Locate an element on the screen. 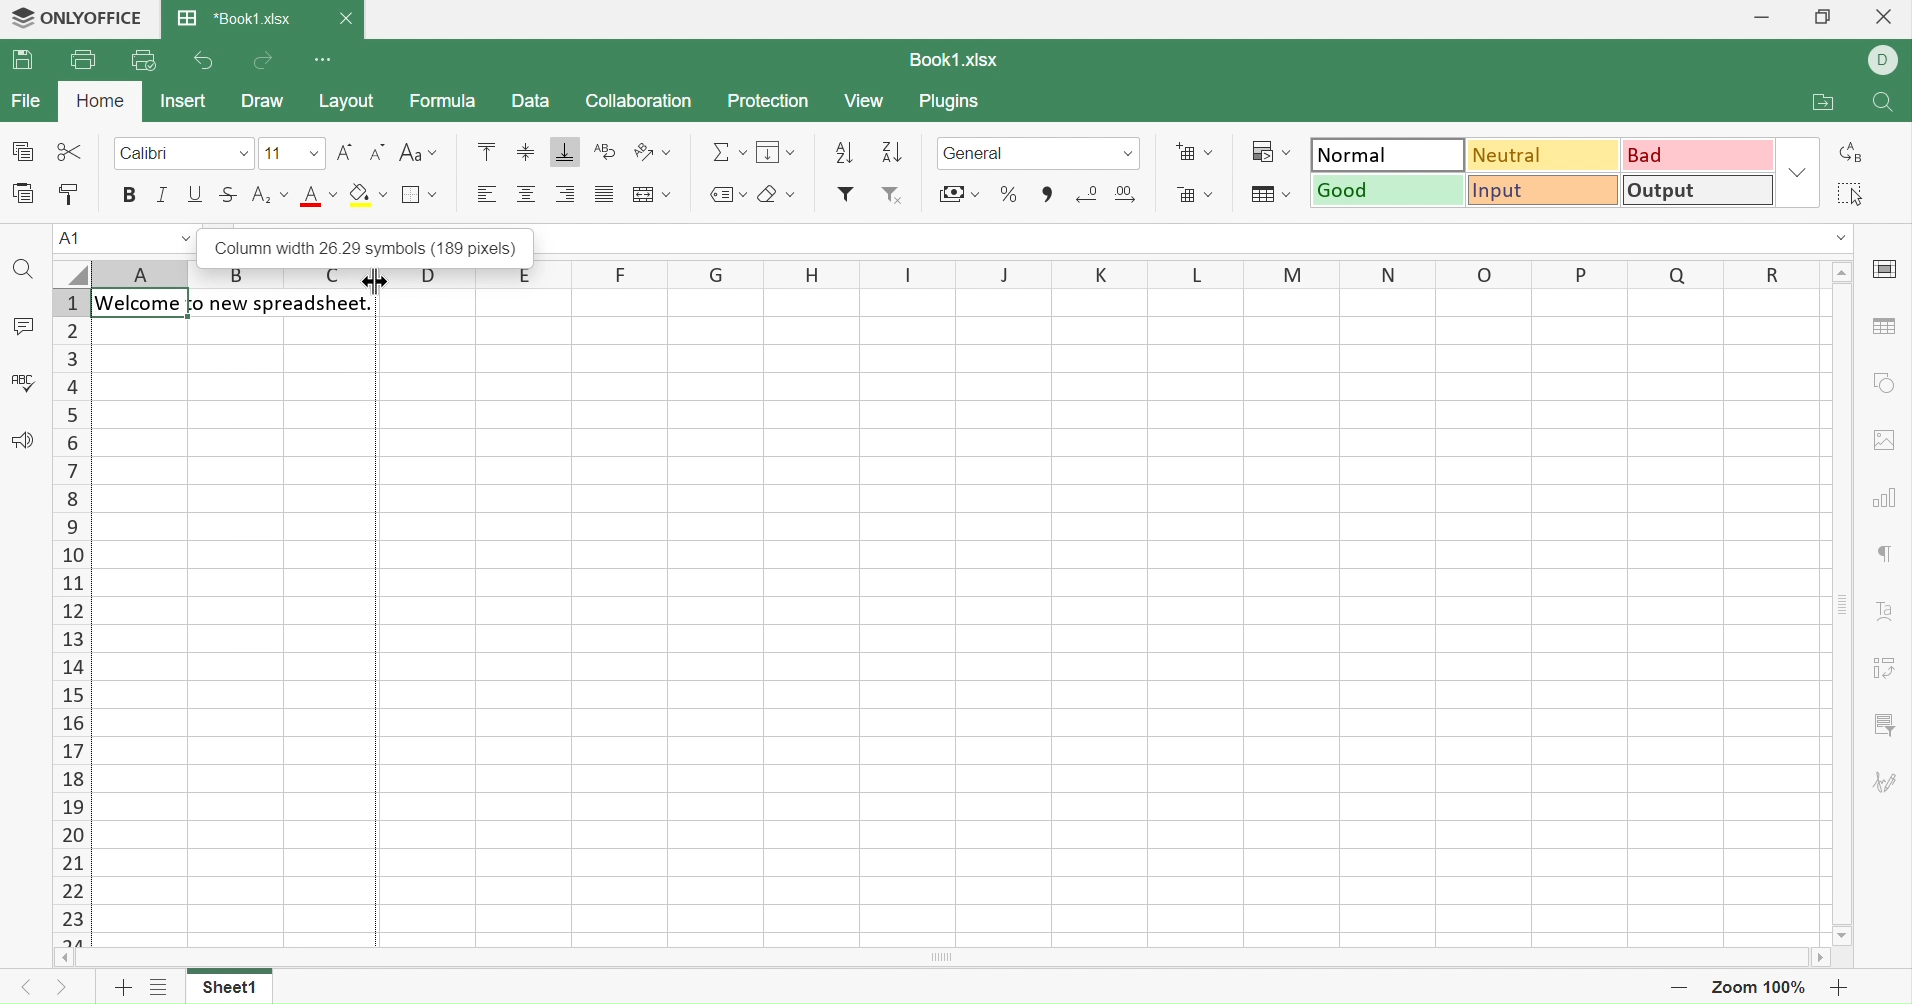  Slicer settings is located at coordinates (1883, 725).